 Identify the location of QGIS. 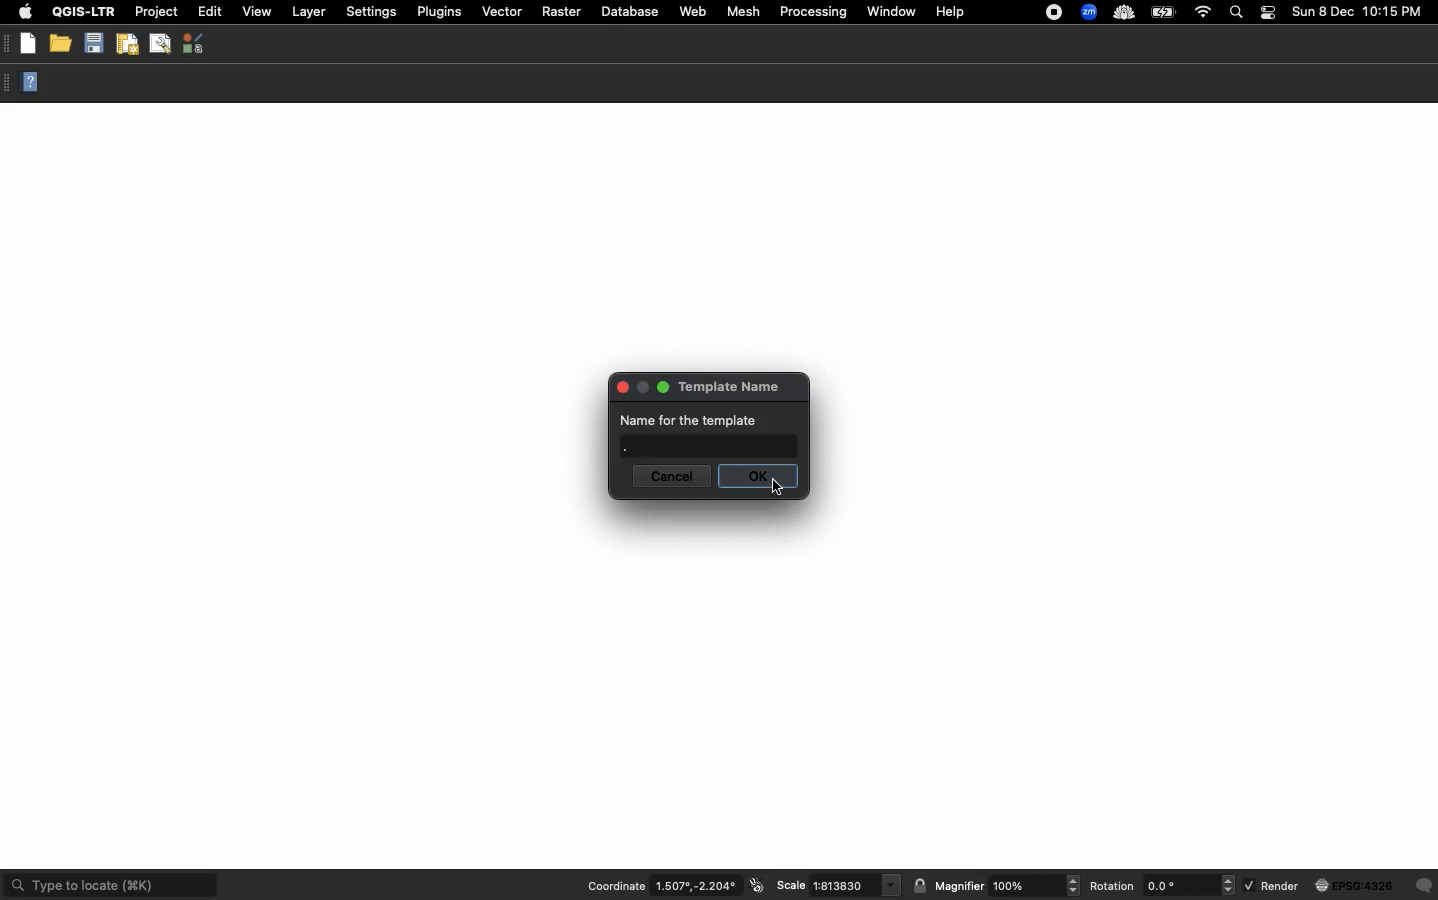
(83, 10).